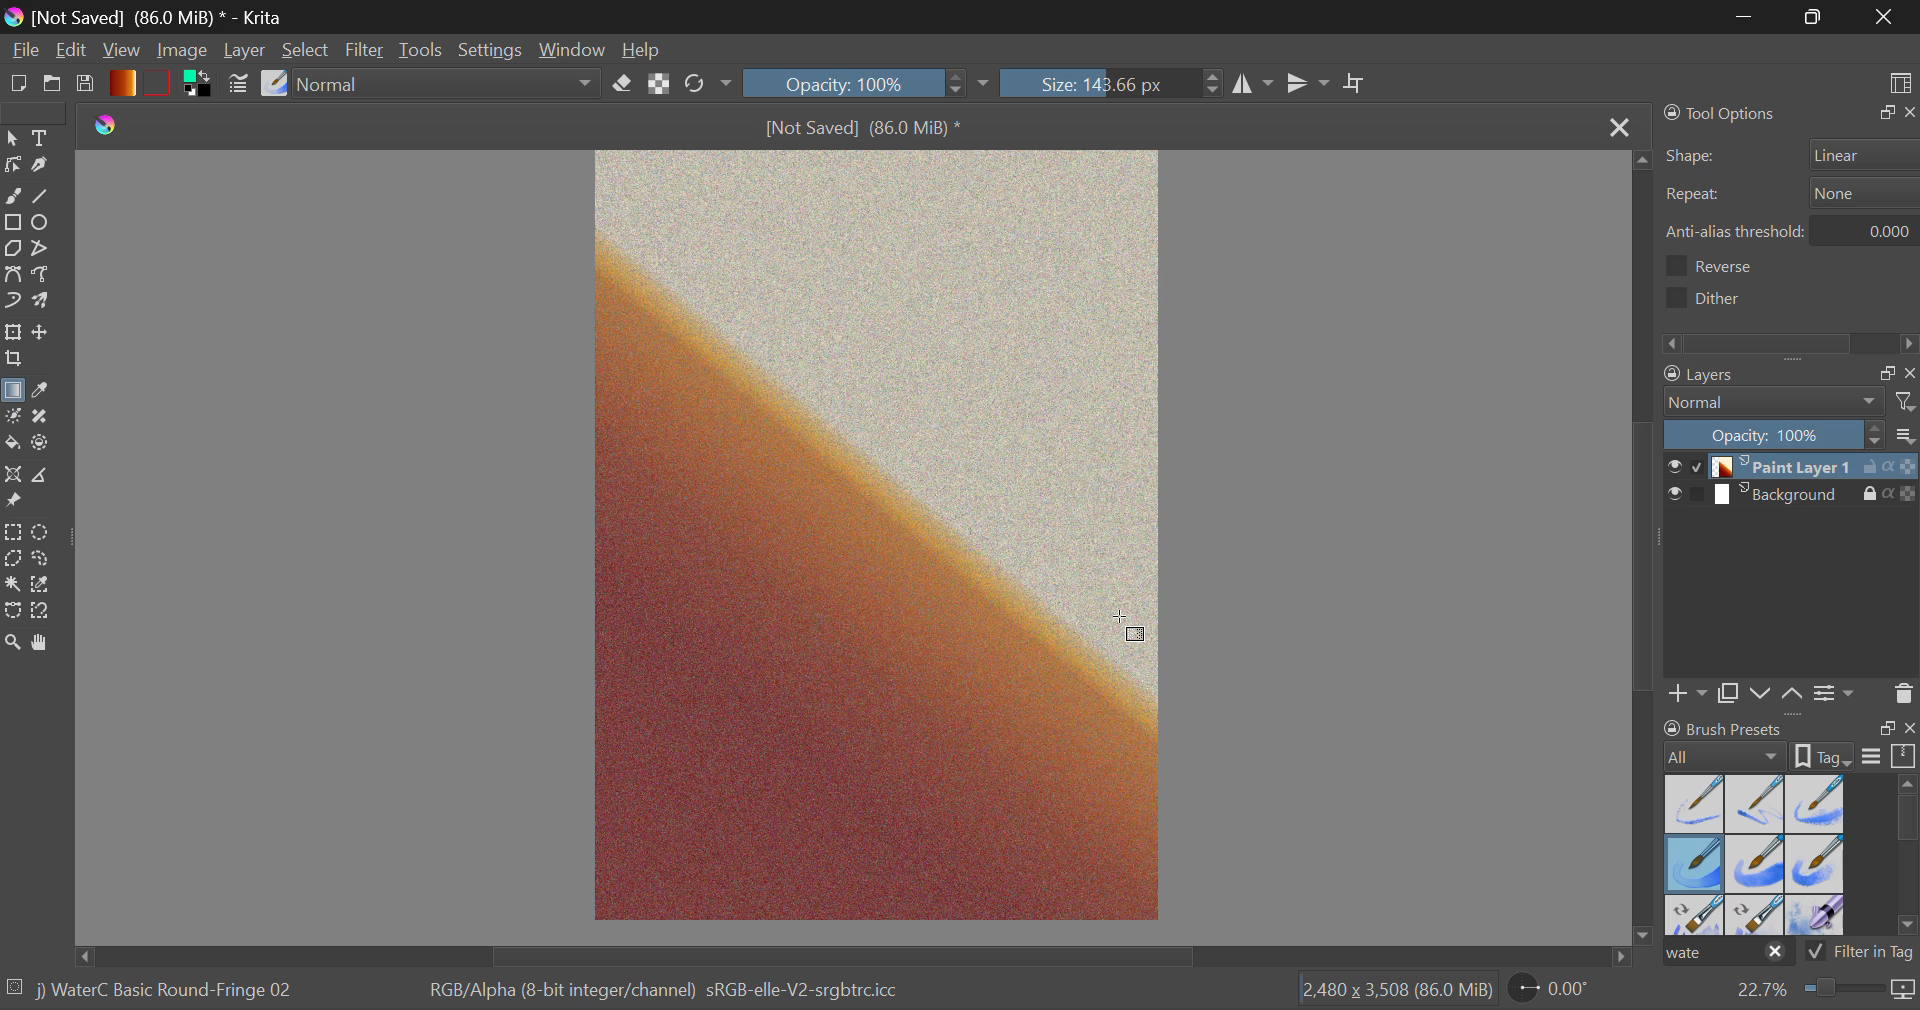 Image resolution: width=1920 pixels, height=1010 pixels. I want to click on Shape selector, so click(1865, 154).